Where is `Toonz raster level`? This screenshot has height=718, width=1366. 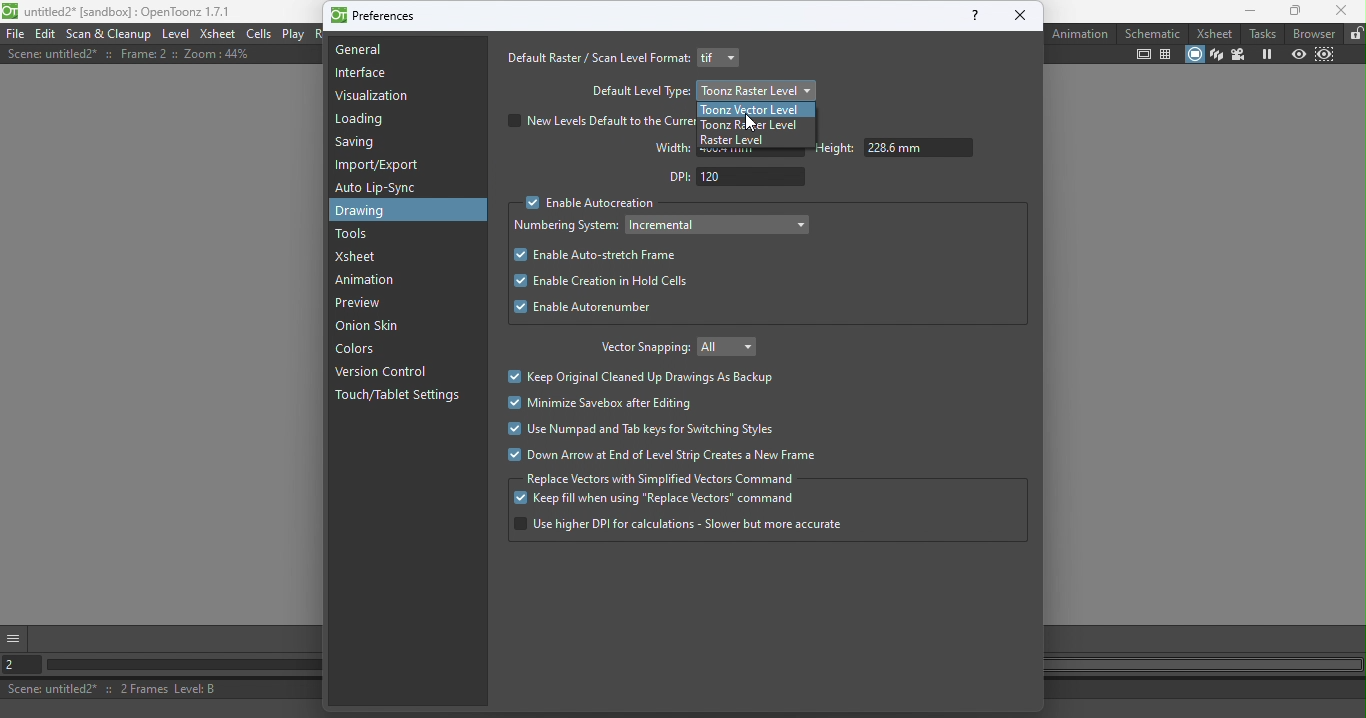
Toonz raster level is located at coordinates (759, 124).